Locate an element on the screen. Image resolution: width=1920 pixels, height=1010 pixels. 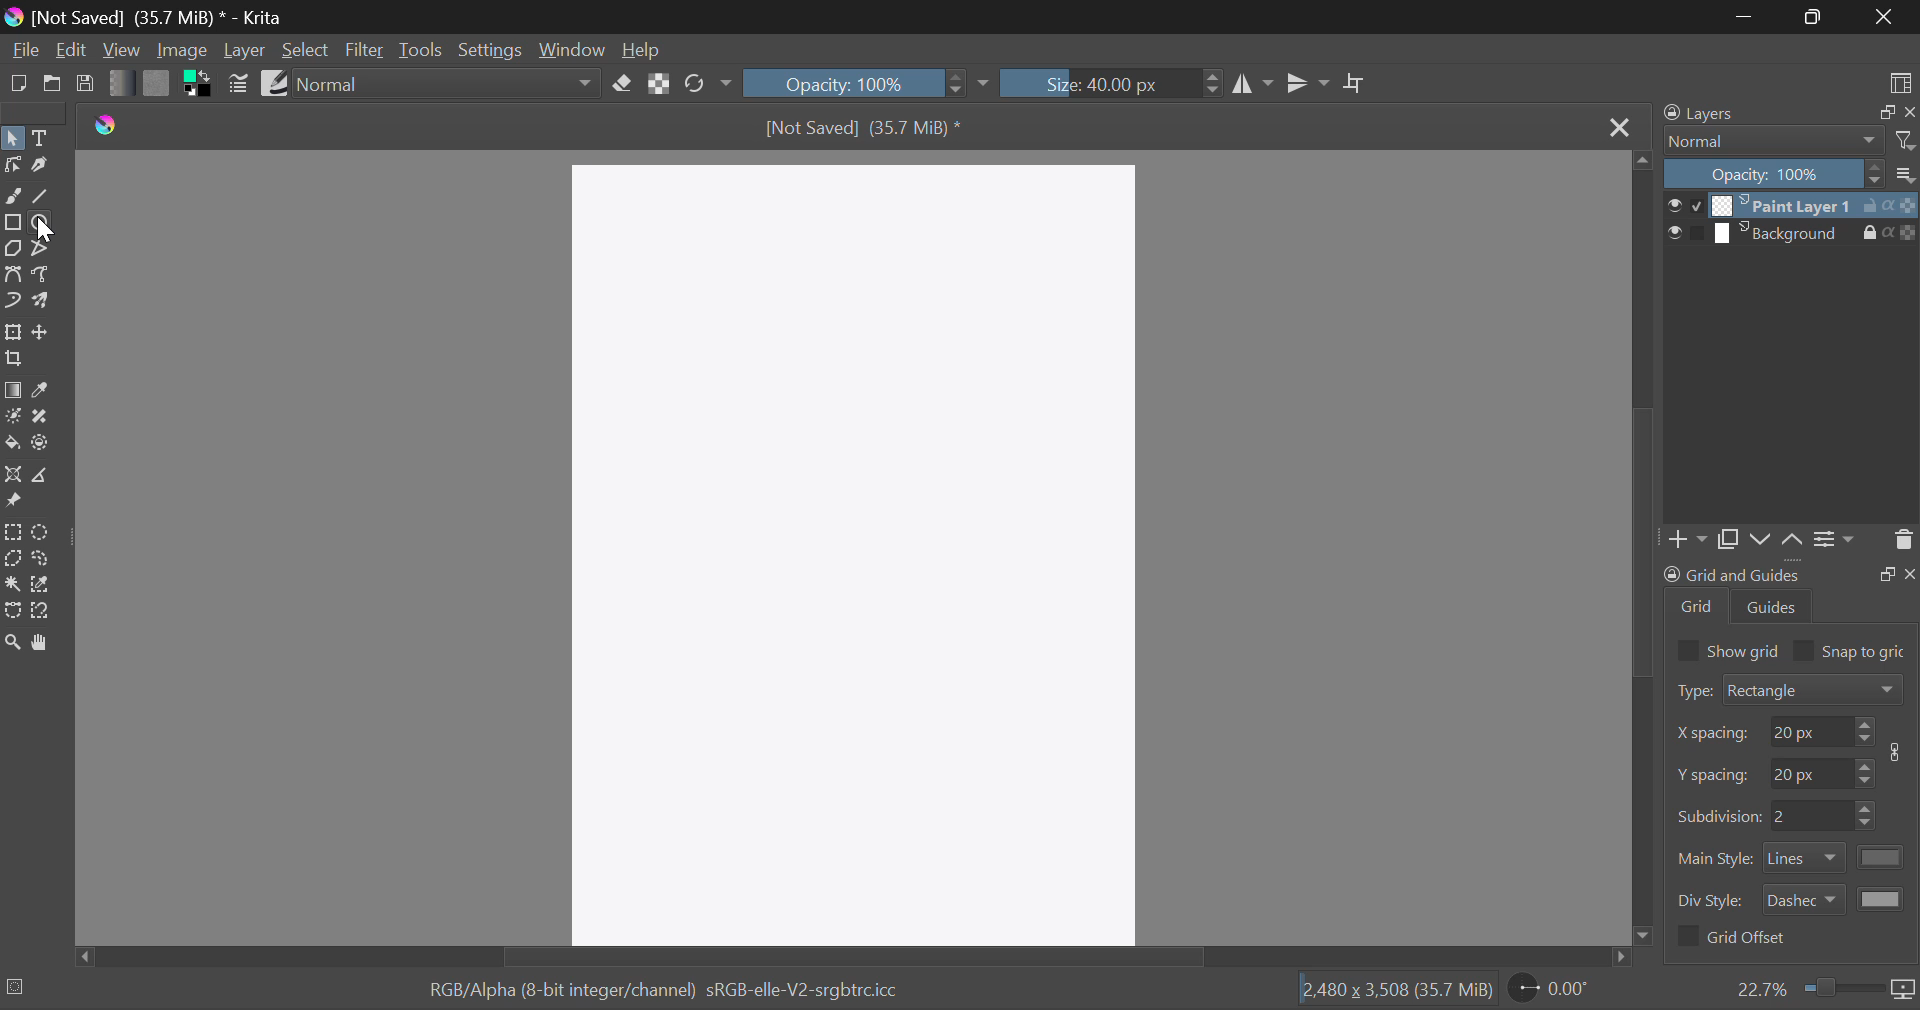
Grid Characteristic Input is located at coordinates (1794, 817).